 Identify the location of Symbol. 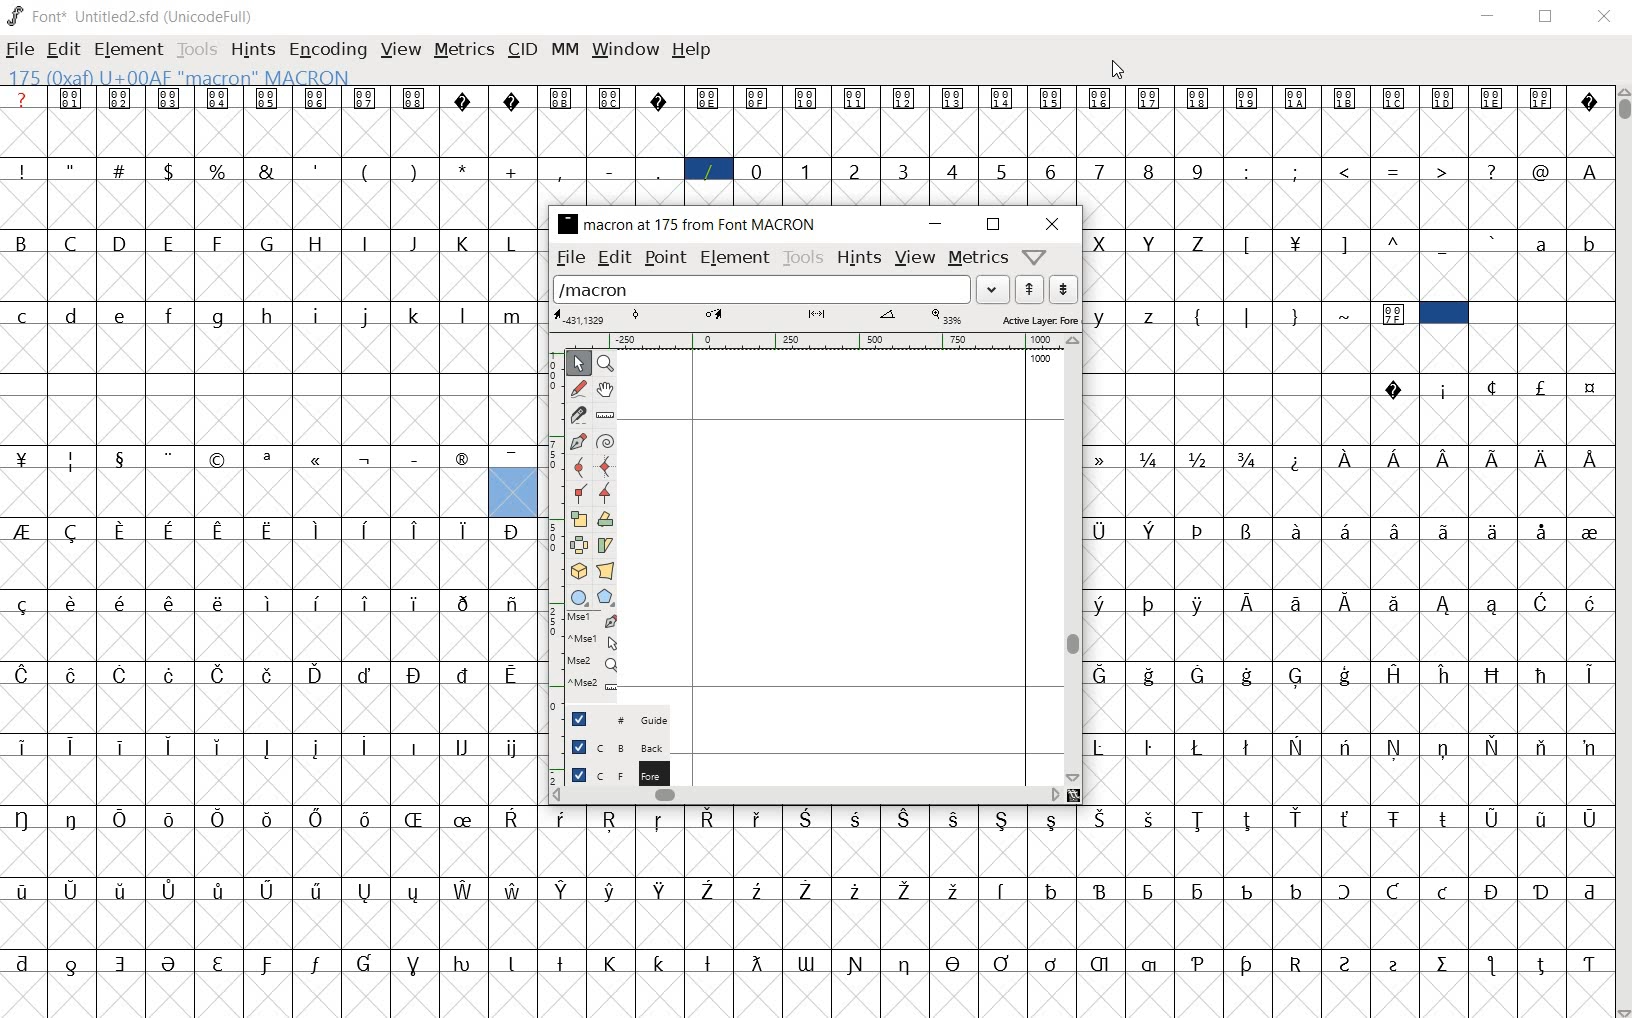
(317, 97).